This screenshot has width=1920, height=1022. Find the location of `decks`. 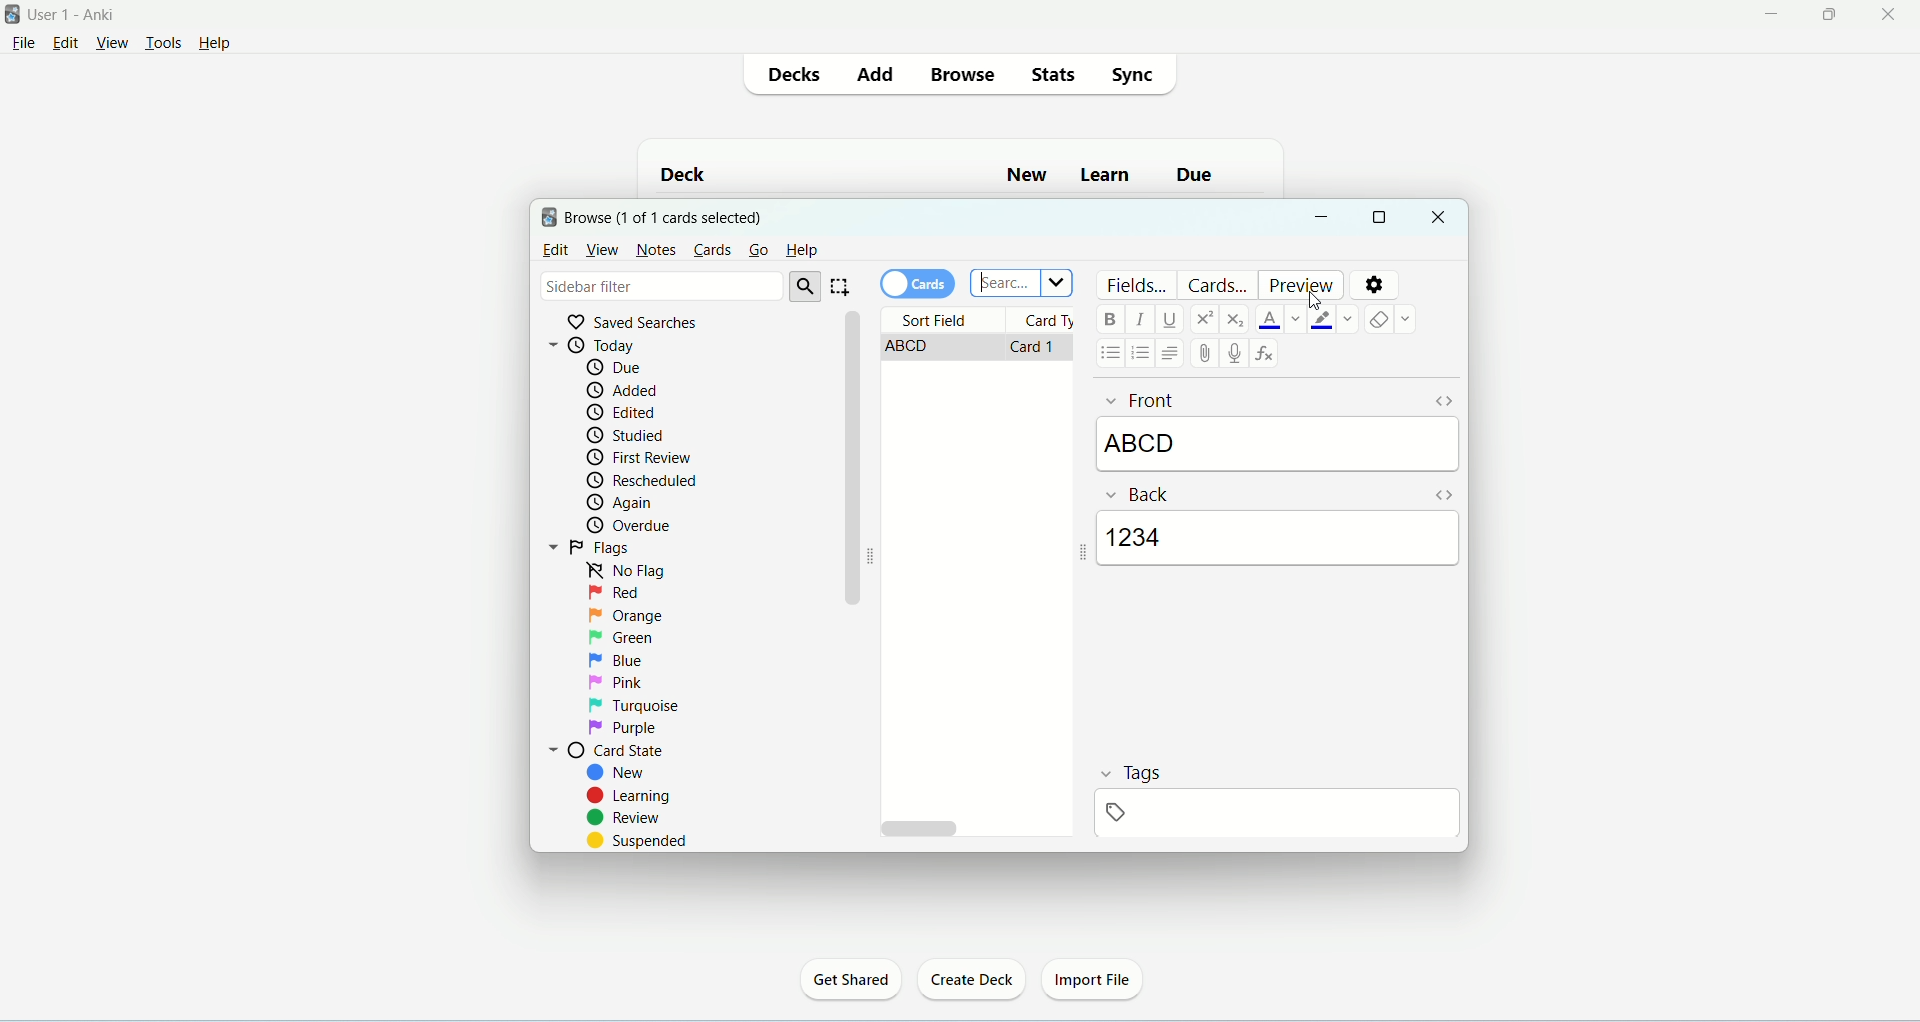

decks is located at coordinates (800, 75).